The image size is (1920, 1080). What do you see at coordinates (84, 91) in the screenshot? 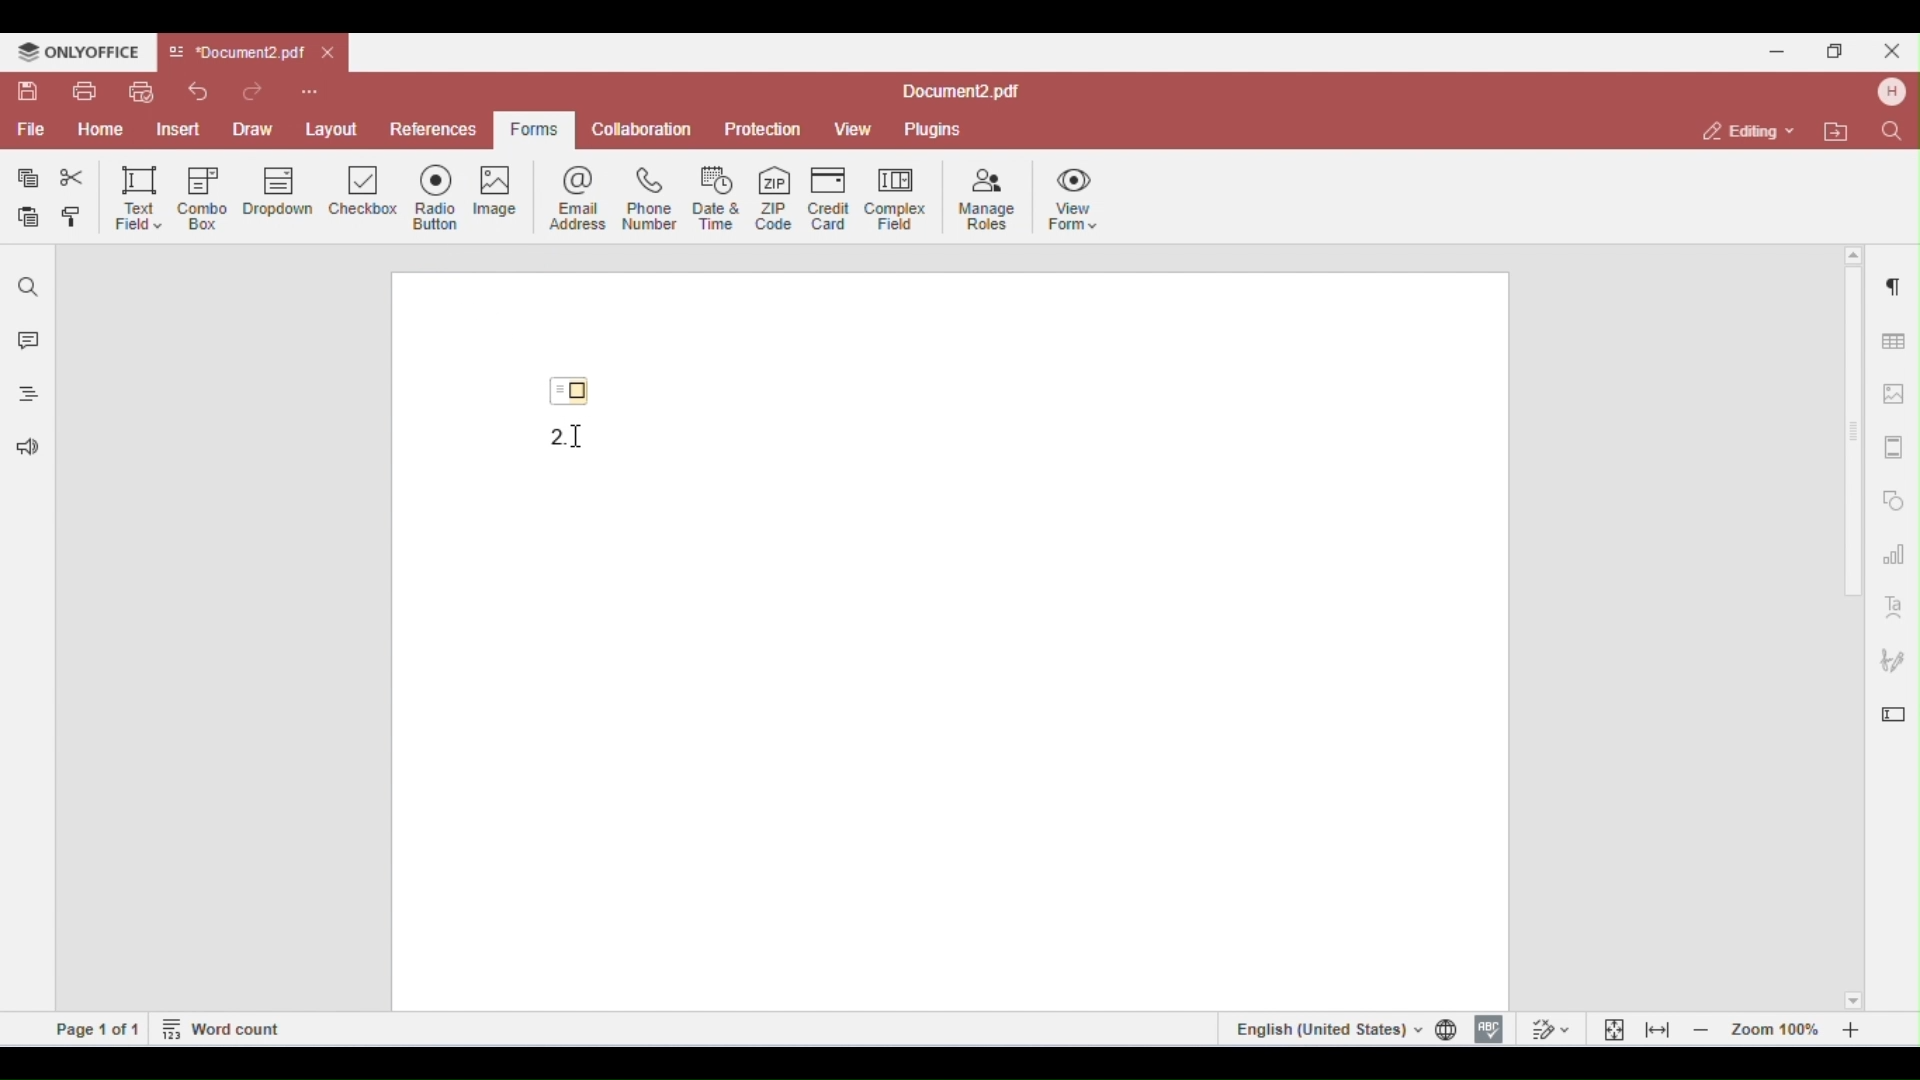
I see `print` at bounding box center [84, 91].